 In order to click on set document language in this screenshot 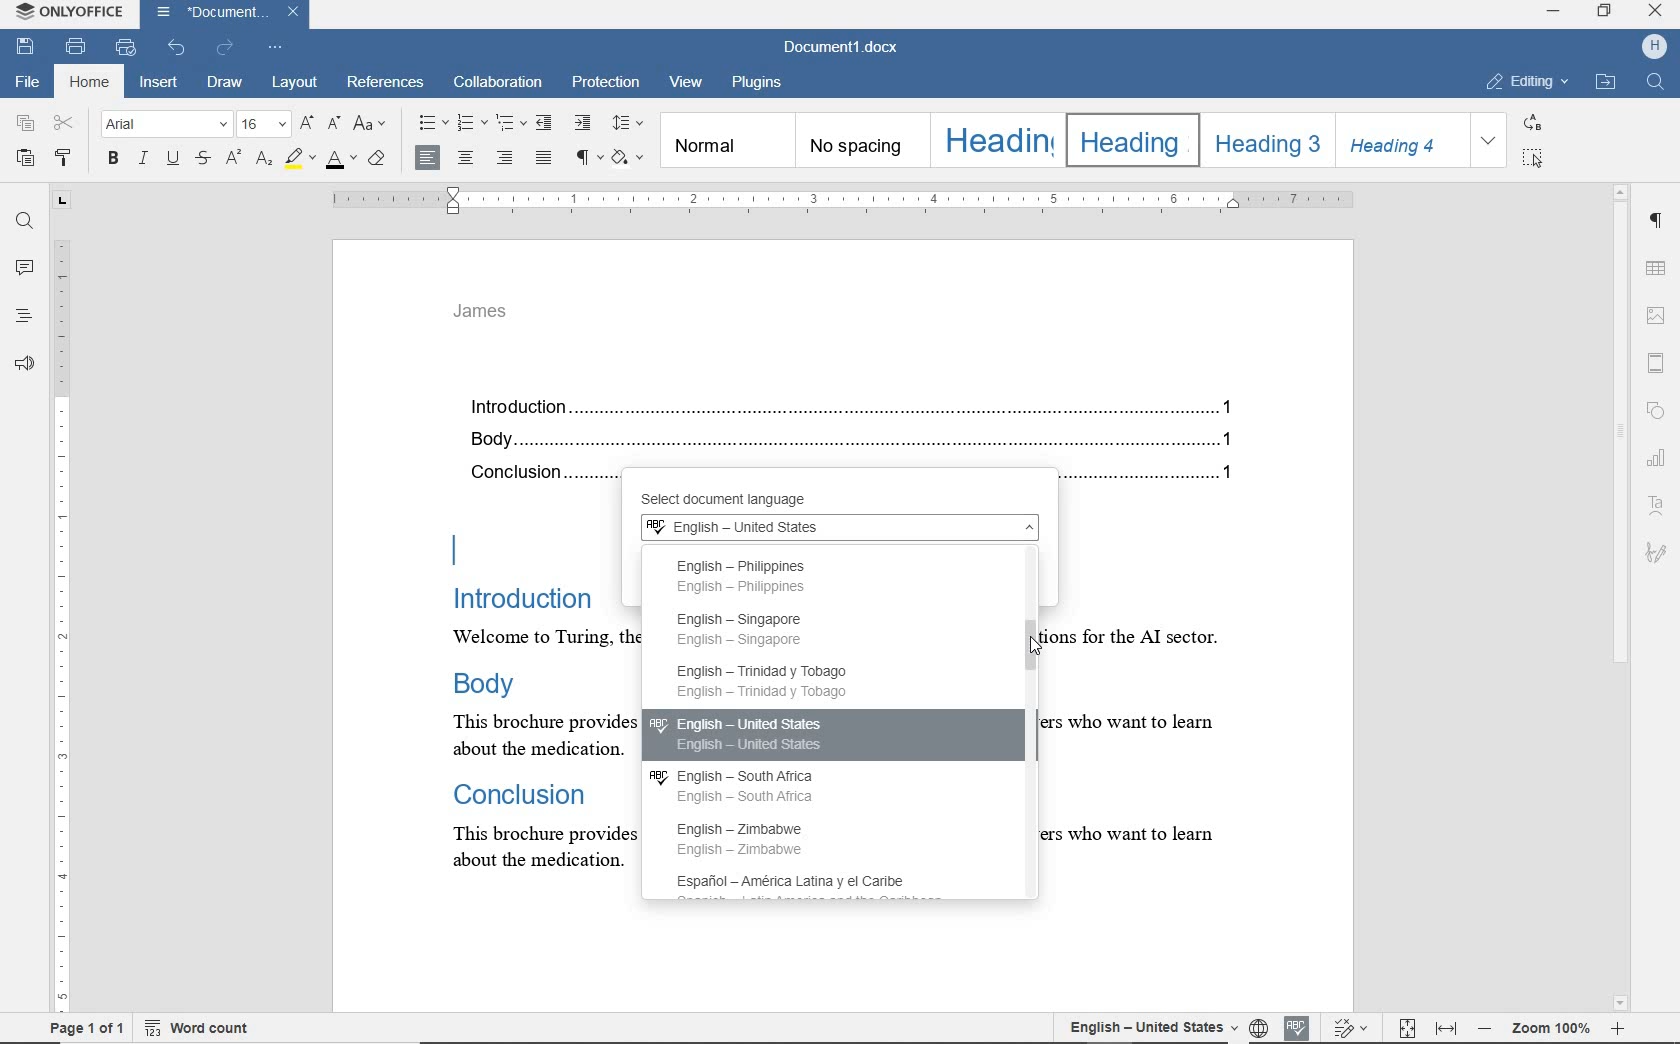, I will do `click(1143, 1026)`.